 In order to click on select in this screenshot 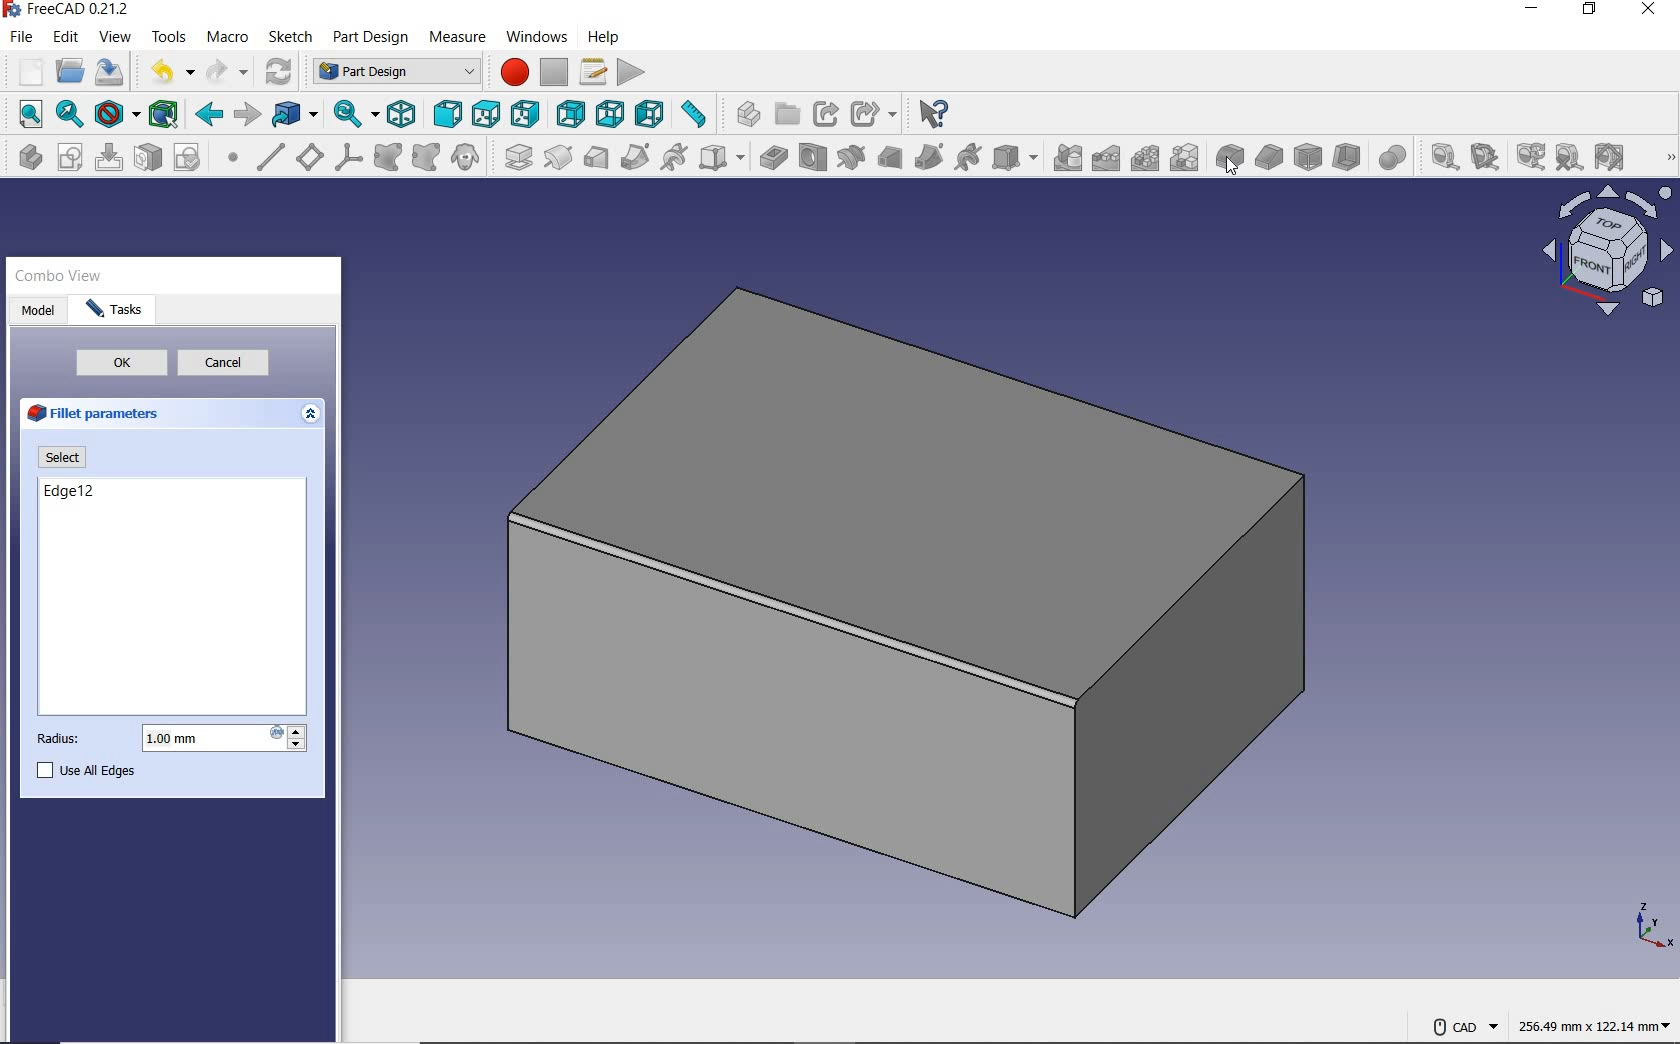, I will do `click(70, 457)`.